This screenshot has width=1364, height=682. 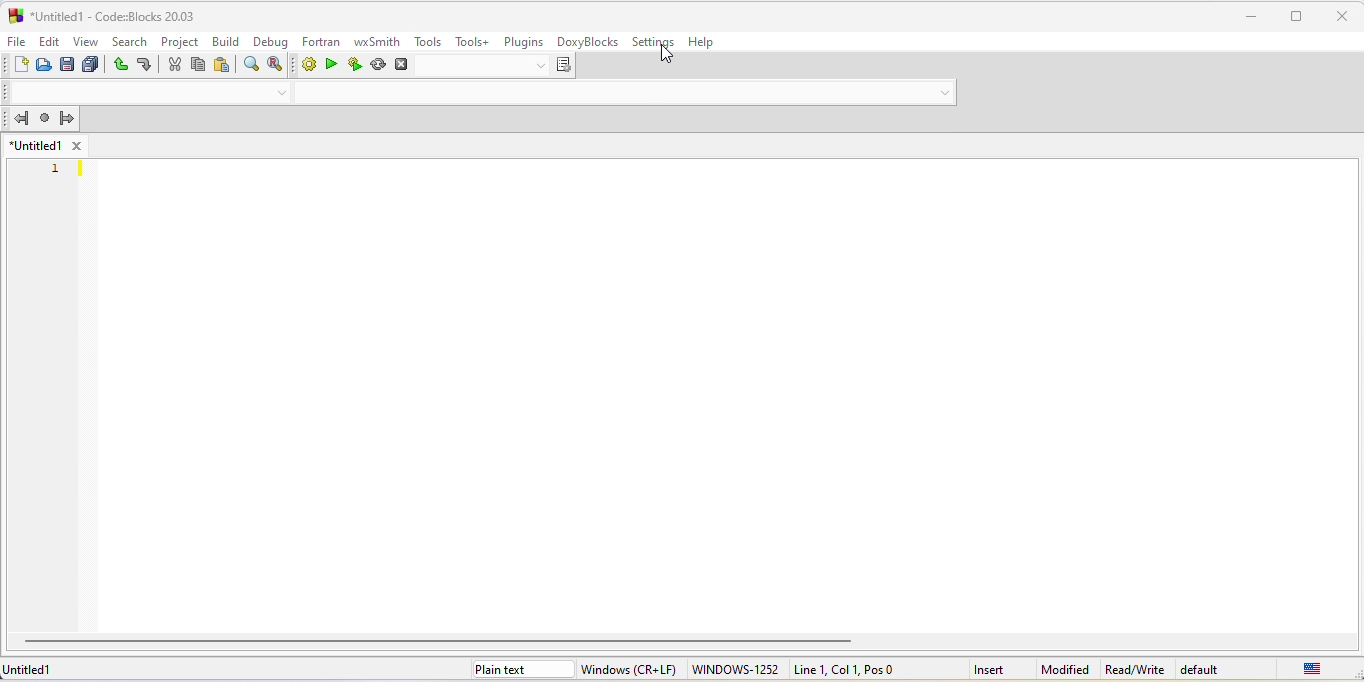 I want to click on windows, so click(x=633, y=669).